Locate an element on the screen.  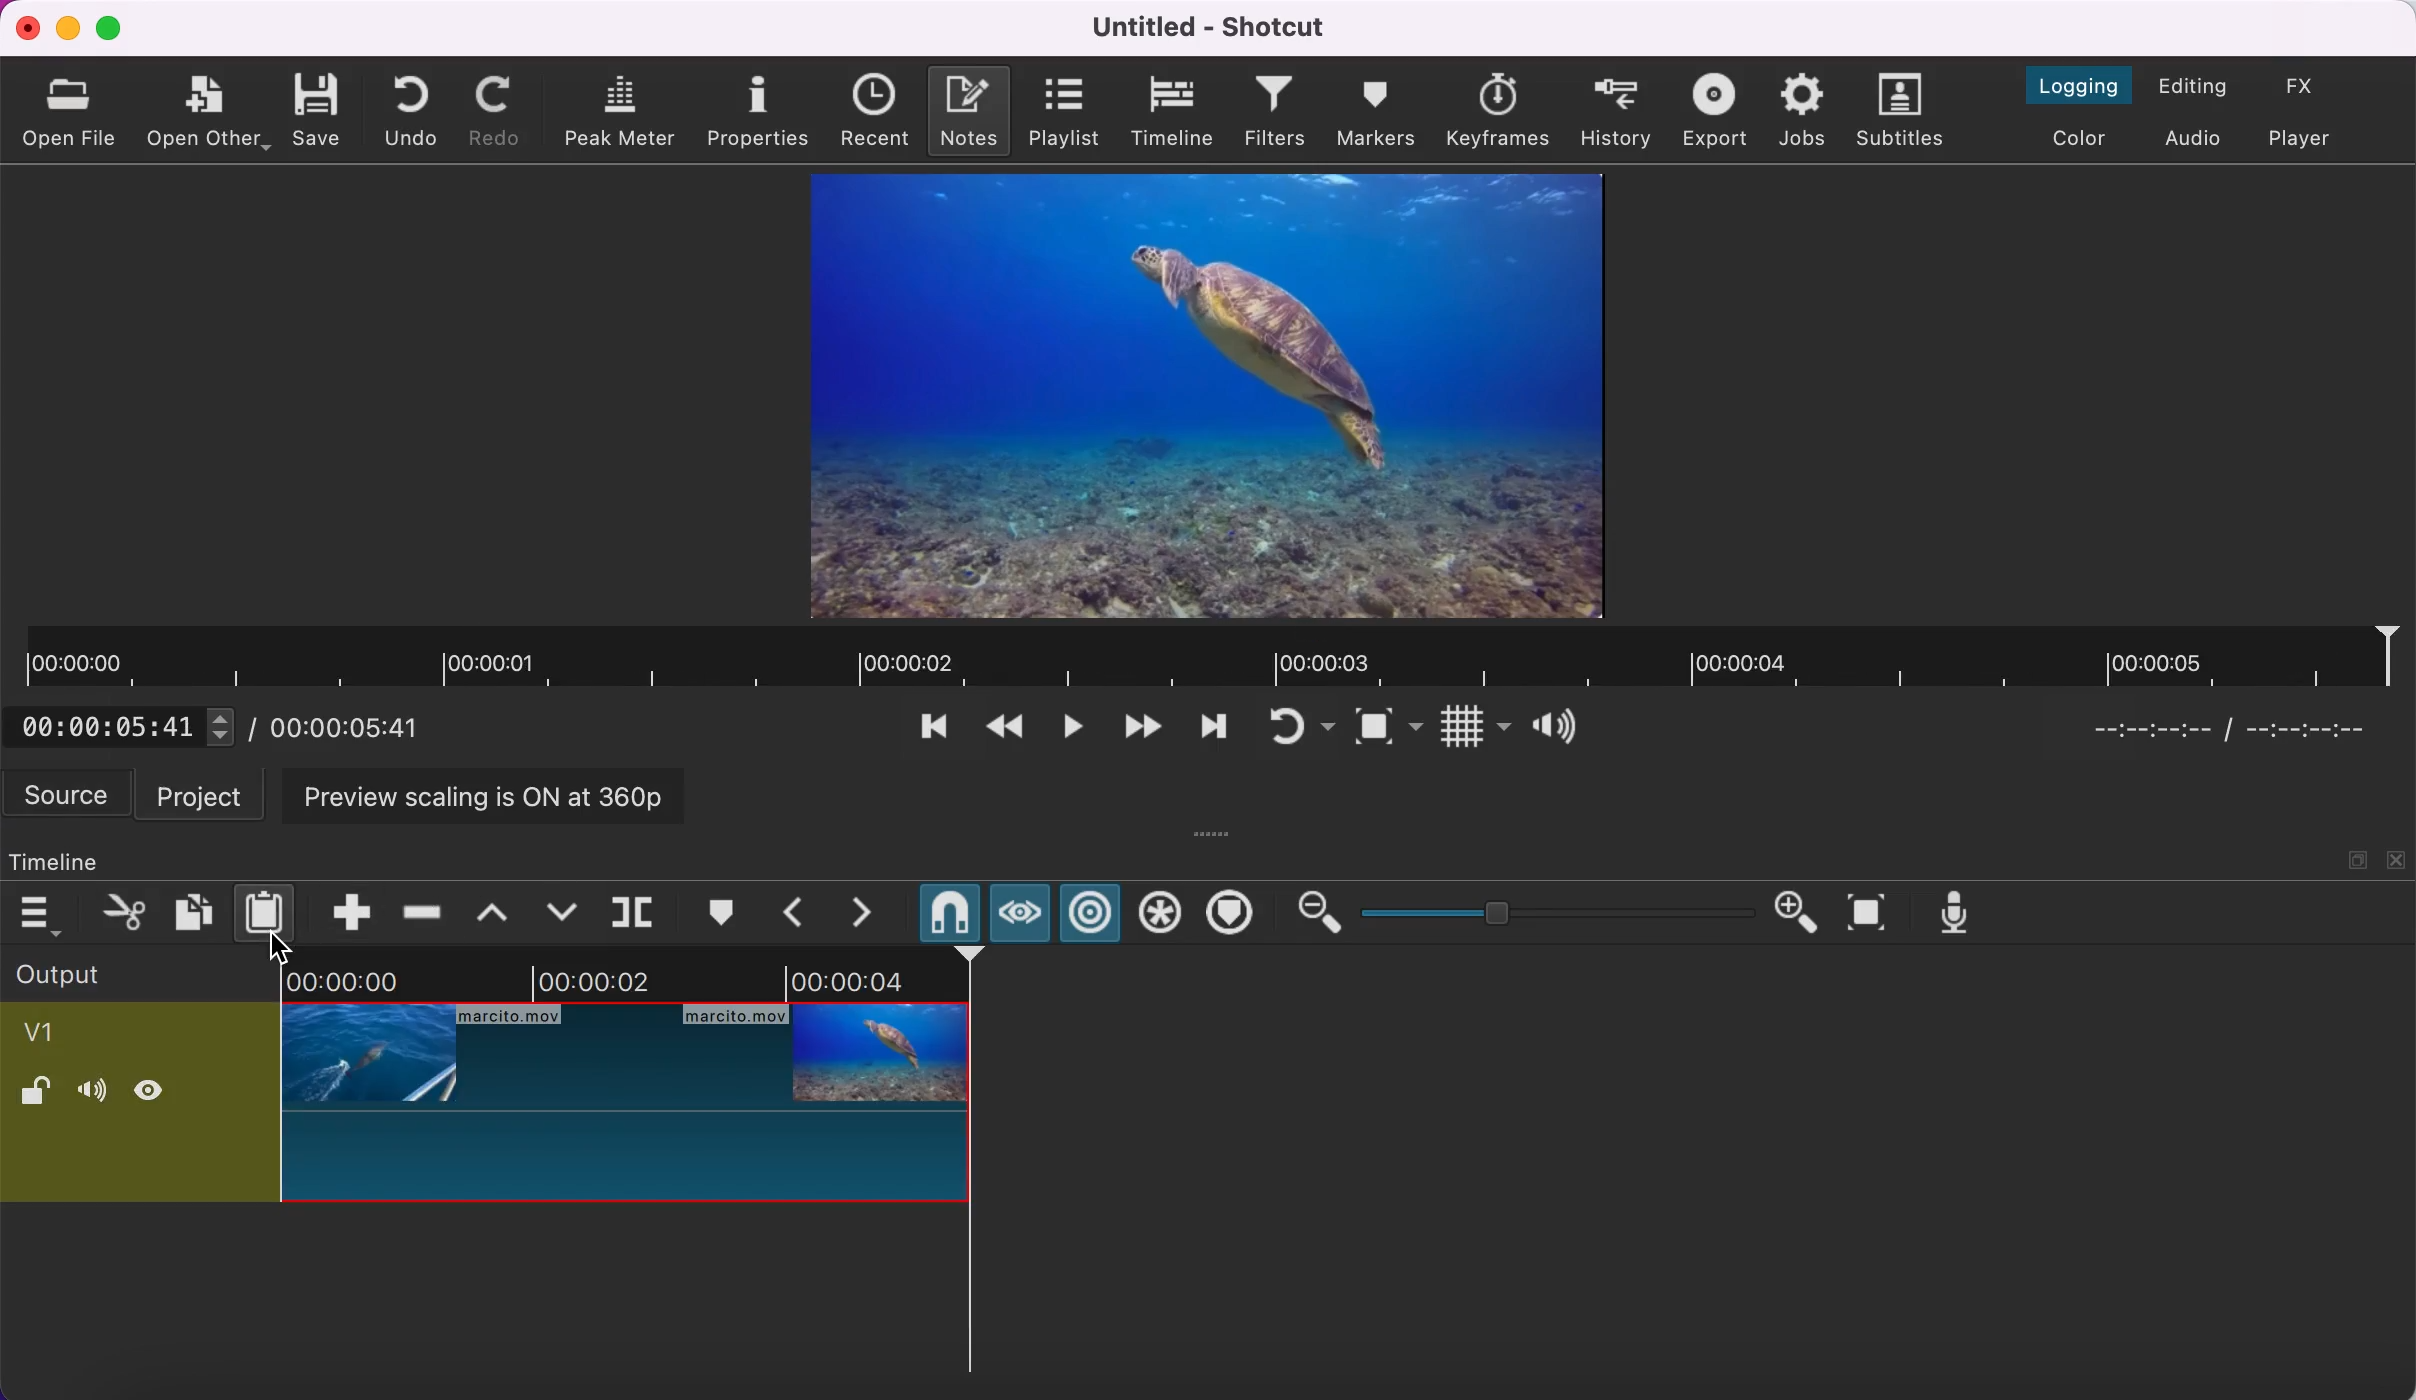
ripple is located at coordinates (1092, 912).